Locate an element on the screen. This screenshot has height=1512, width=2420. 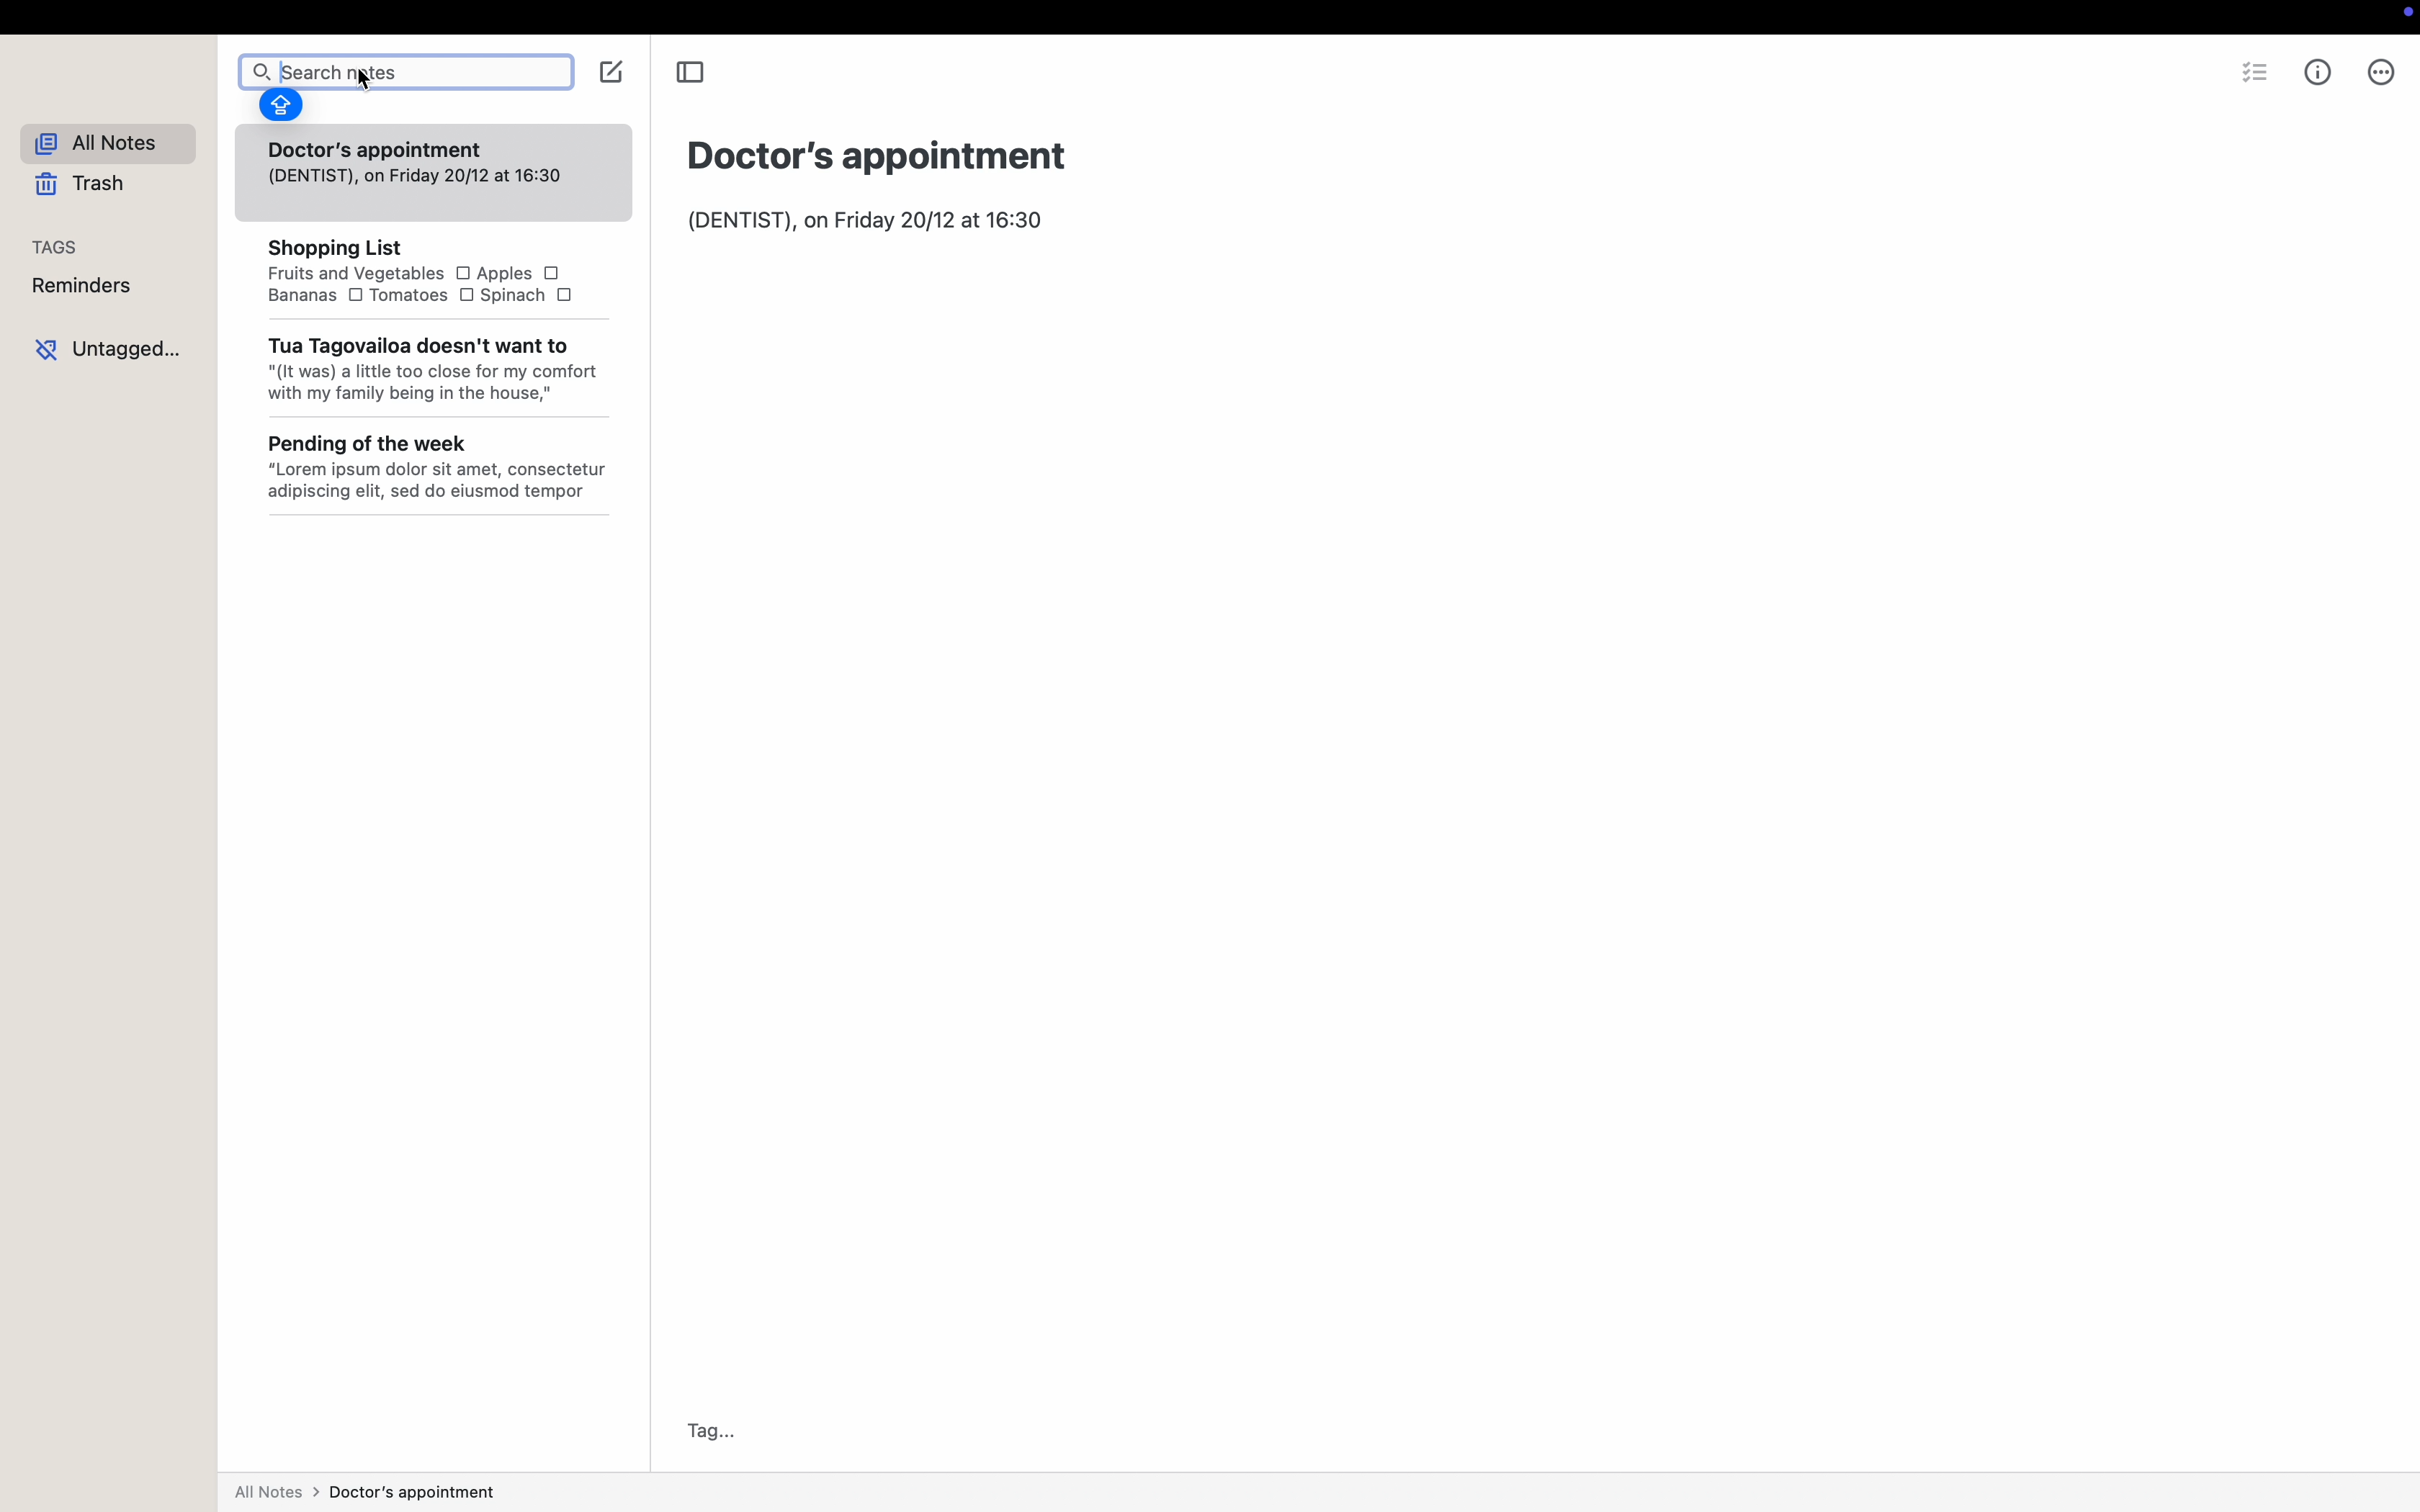
reminders is located at coordinates (82, 285).